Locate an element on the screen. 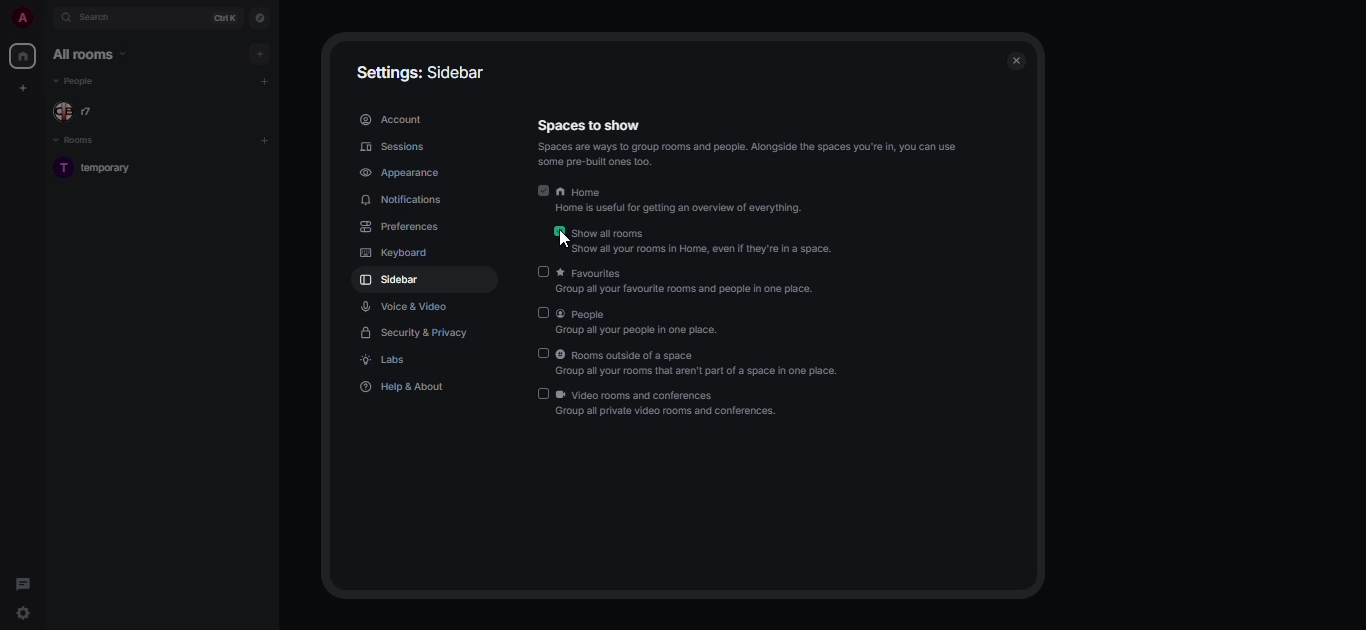 Image resolution: width=1366 pixels, height=630 pixels. voice & video is located at coordinates (405, 307).